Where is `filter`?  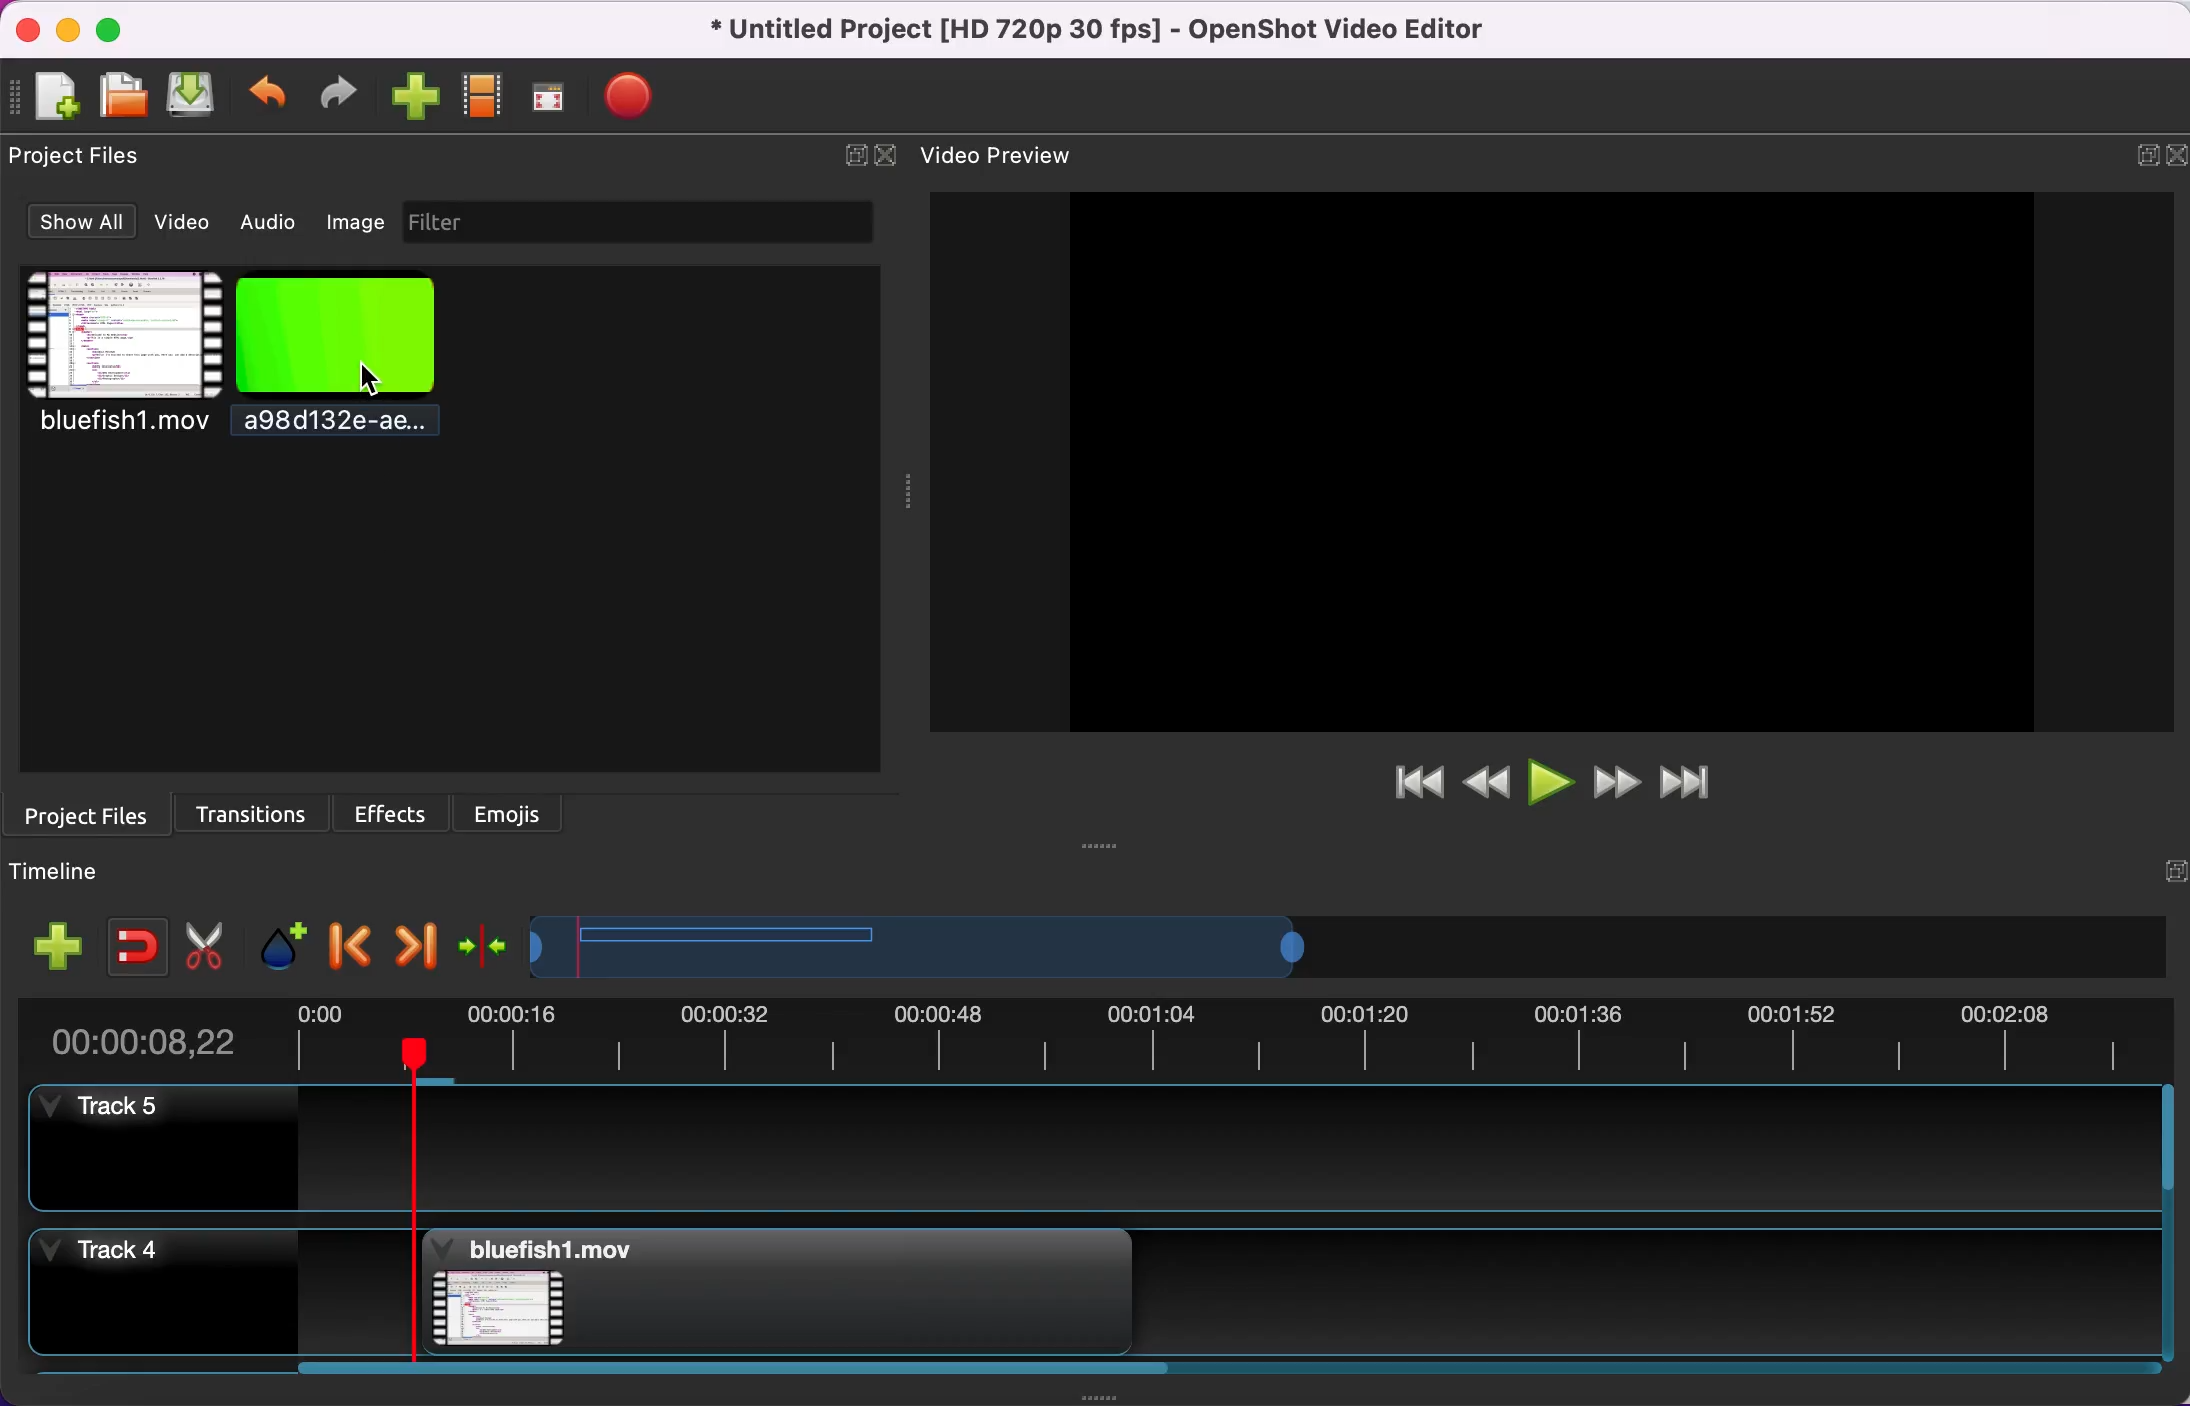 filter is located at coordinates (636, 223).